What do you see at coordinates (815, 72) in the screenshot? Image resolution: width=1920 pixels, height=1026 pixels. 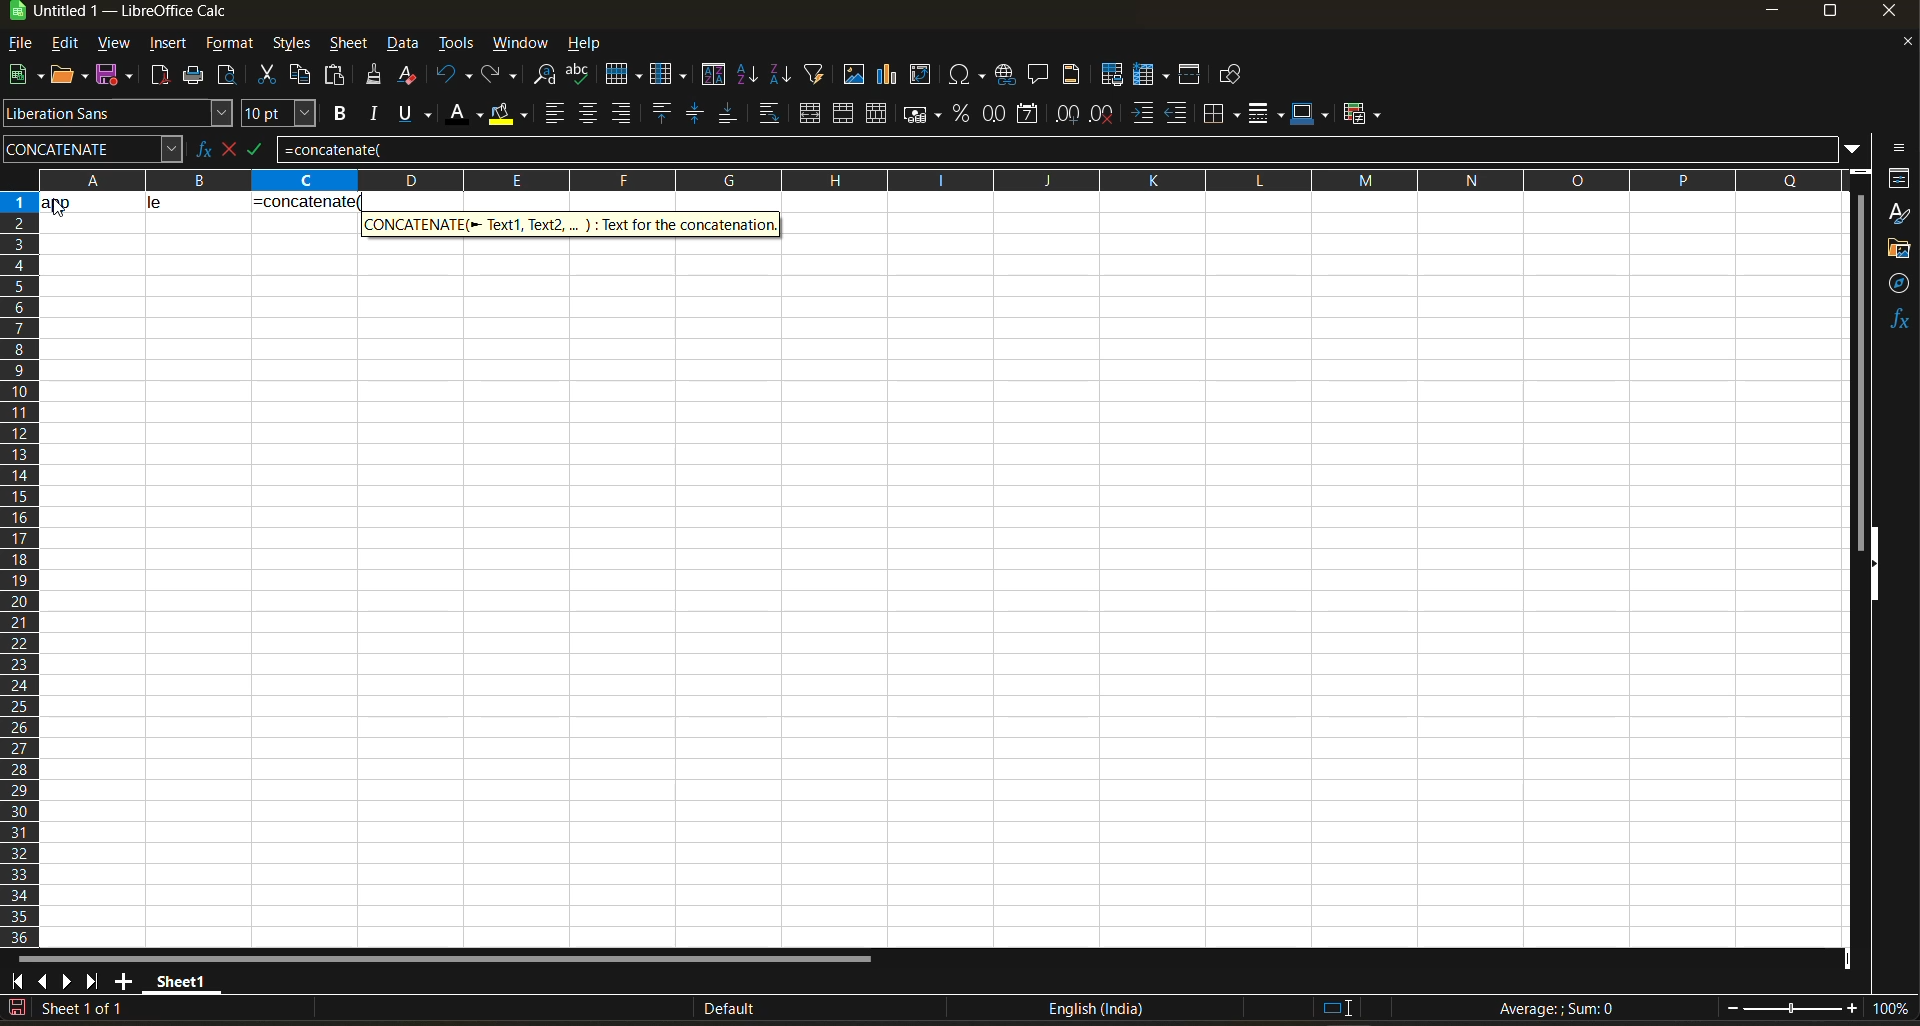 I see `autofilter` at bounding box center [815, 72].